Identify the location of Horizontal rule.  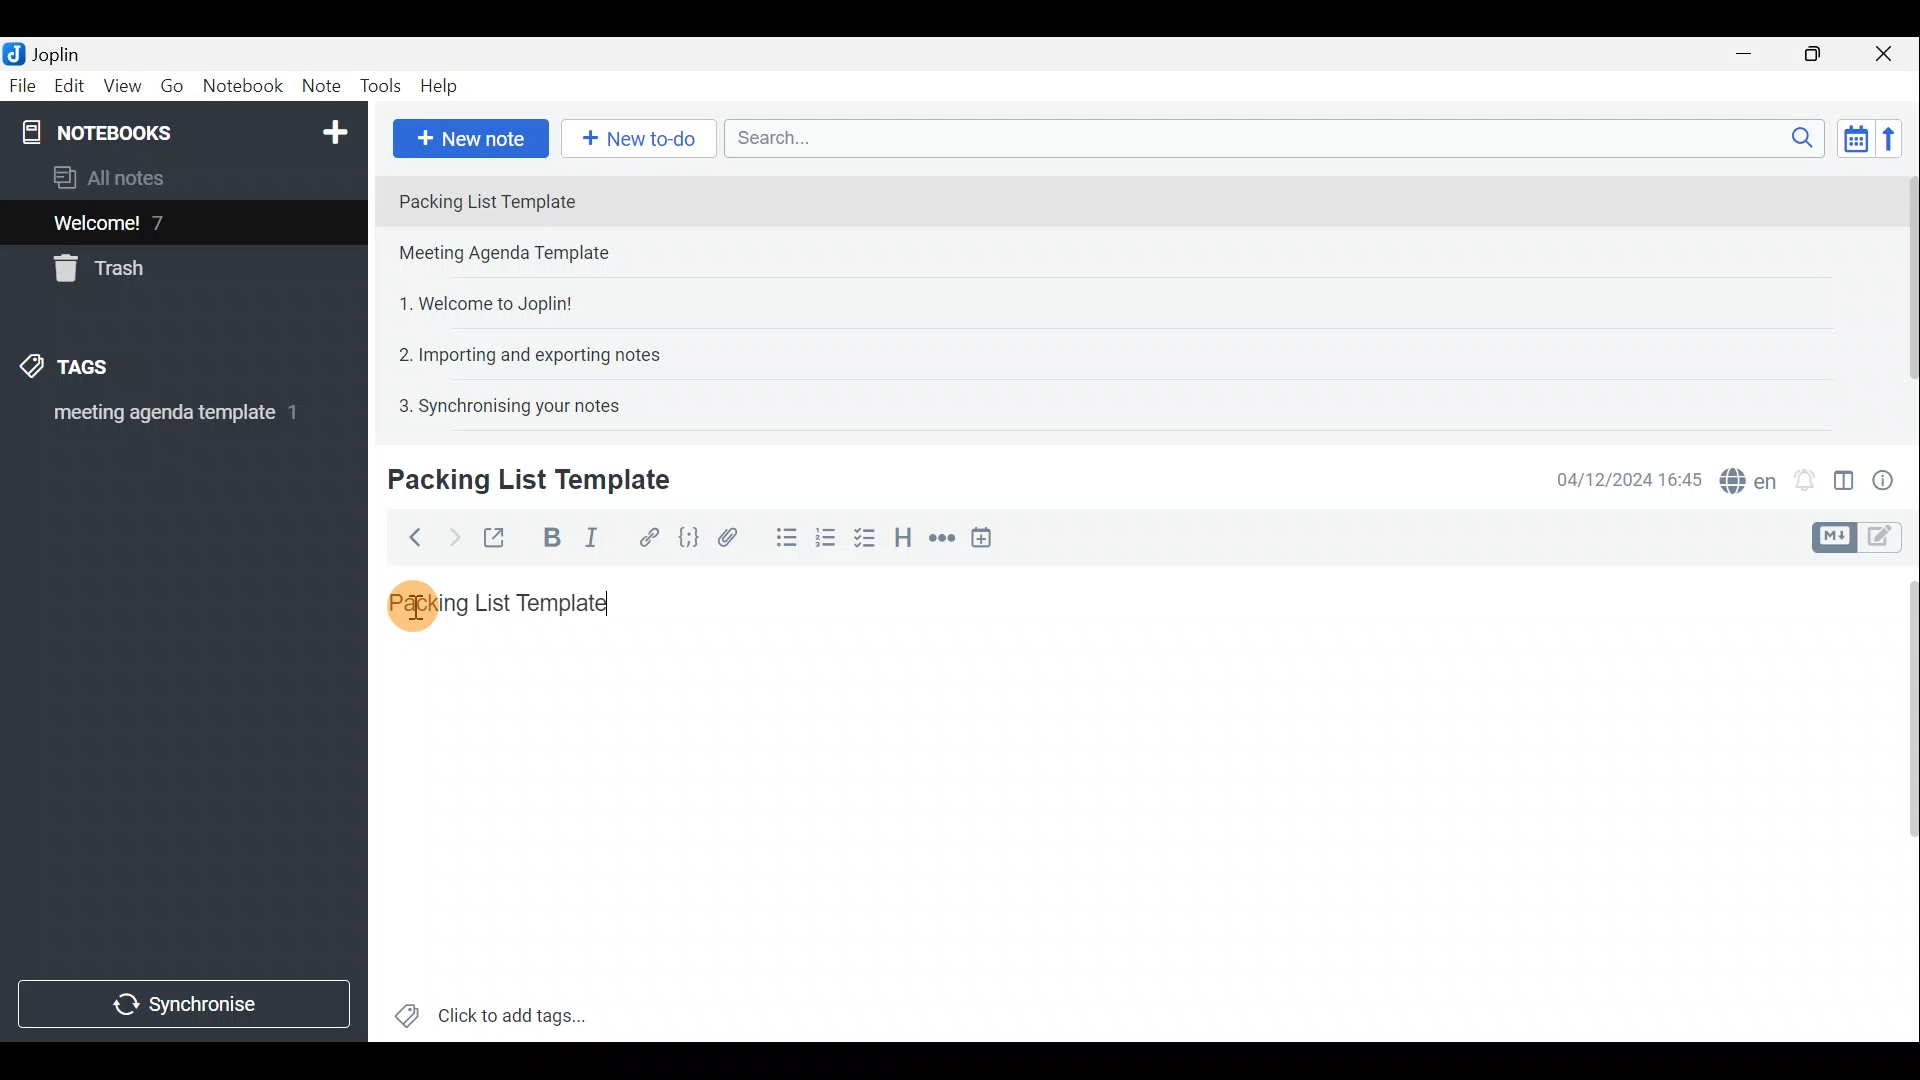
(939, 538).